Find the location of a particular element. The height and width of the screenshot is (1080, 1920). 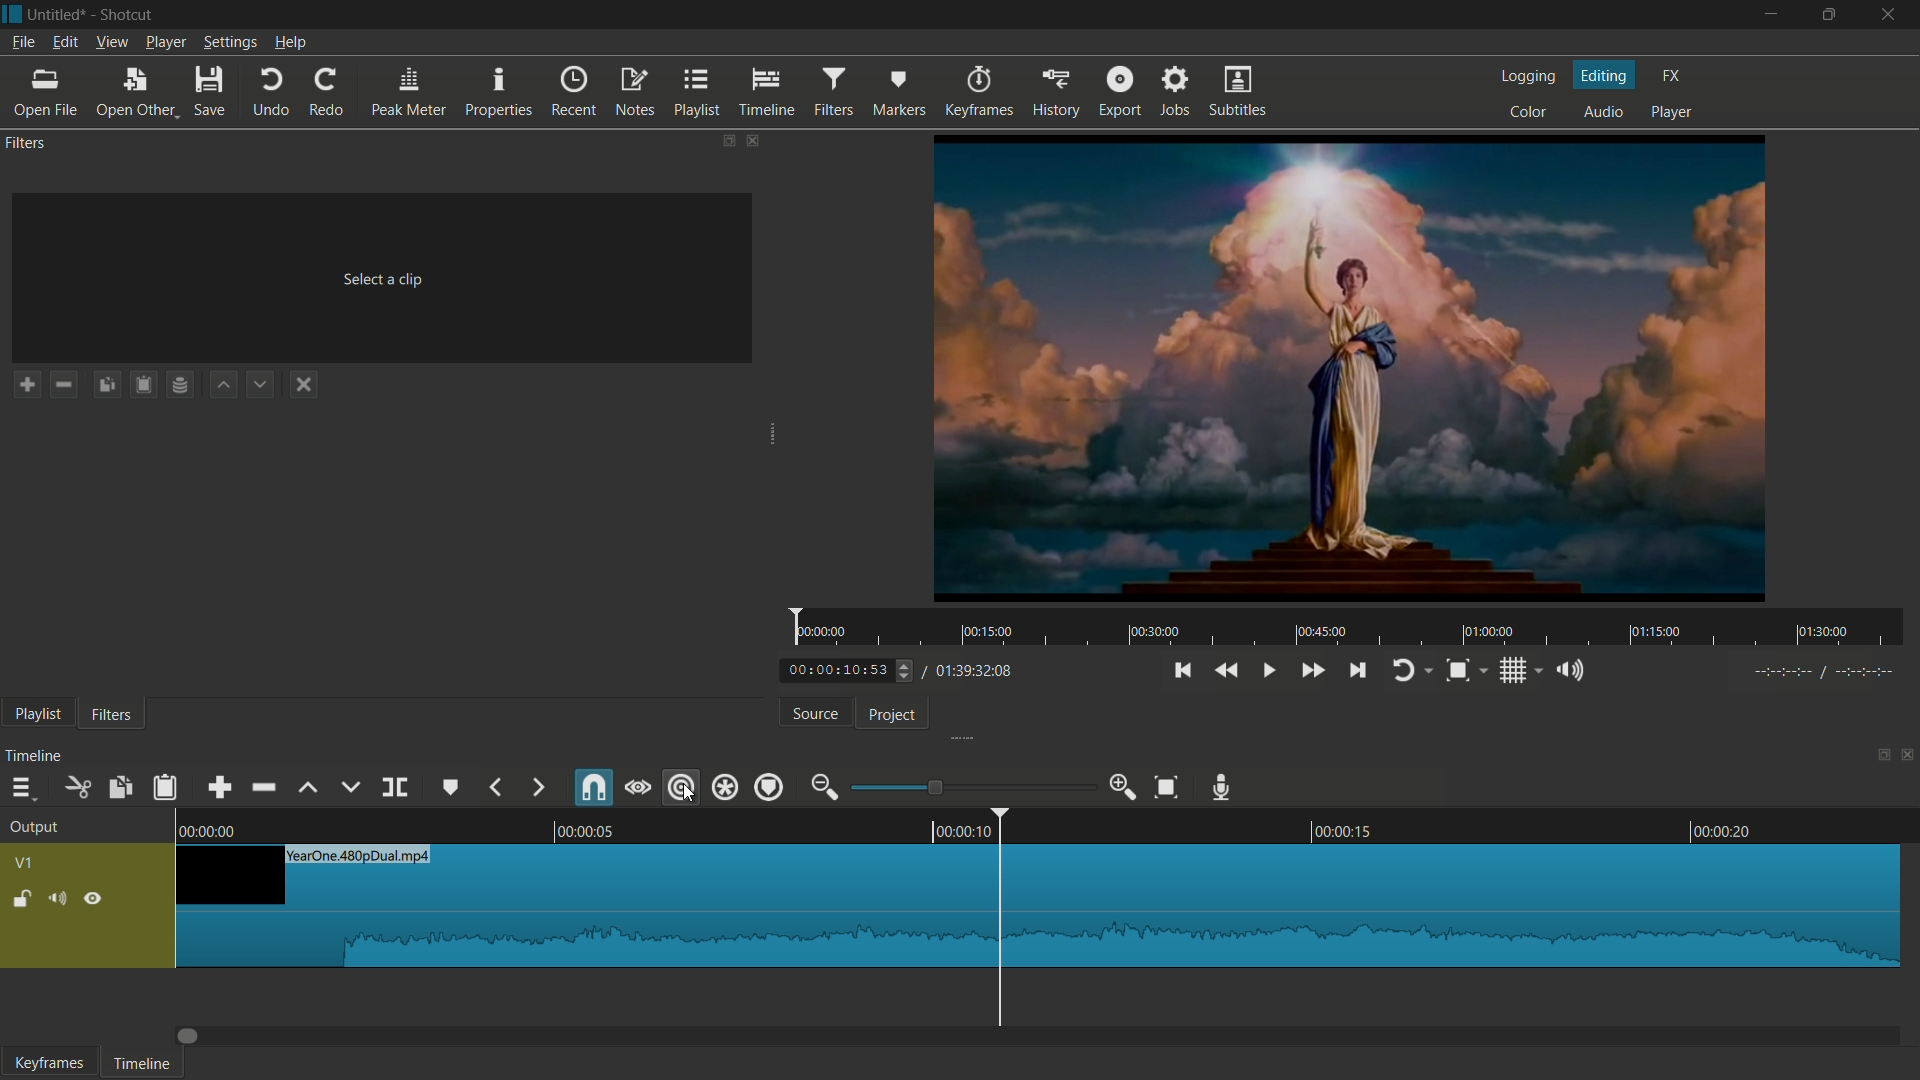

v1 is located at coordinates (27, 862).